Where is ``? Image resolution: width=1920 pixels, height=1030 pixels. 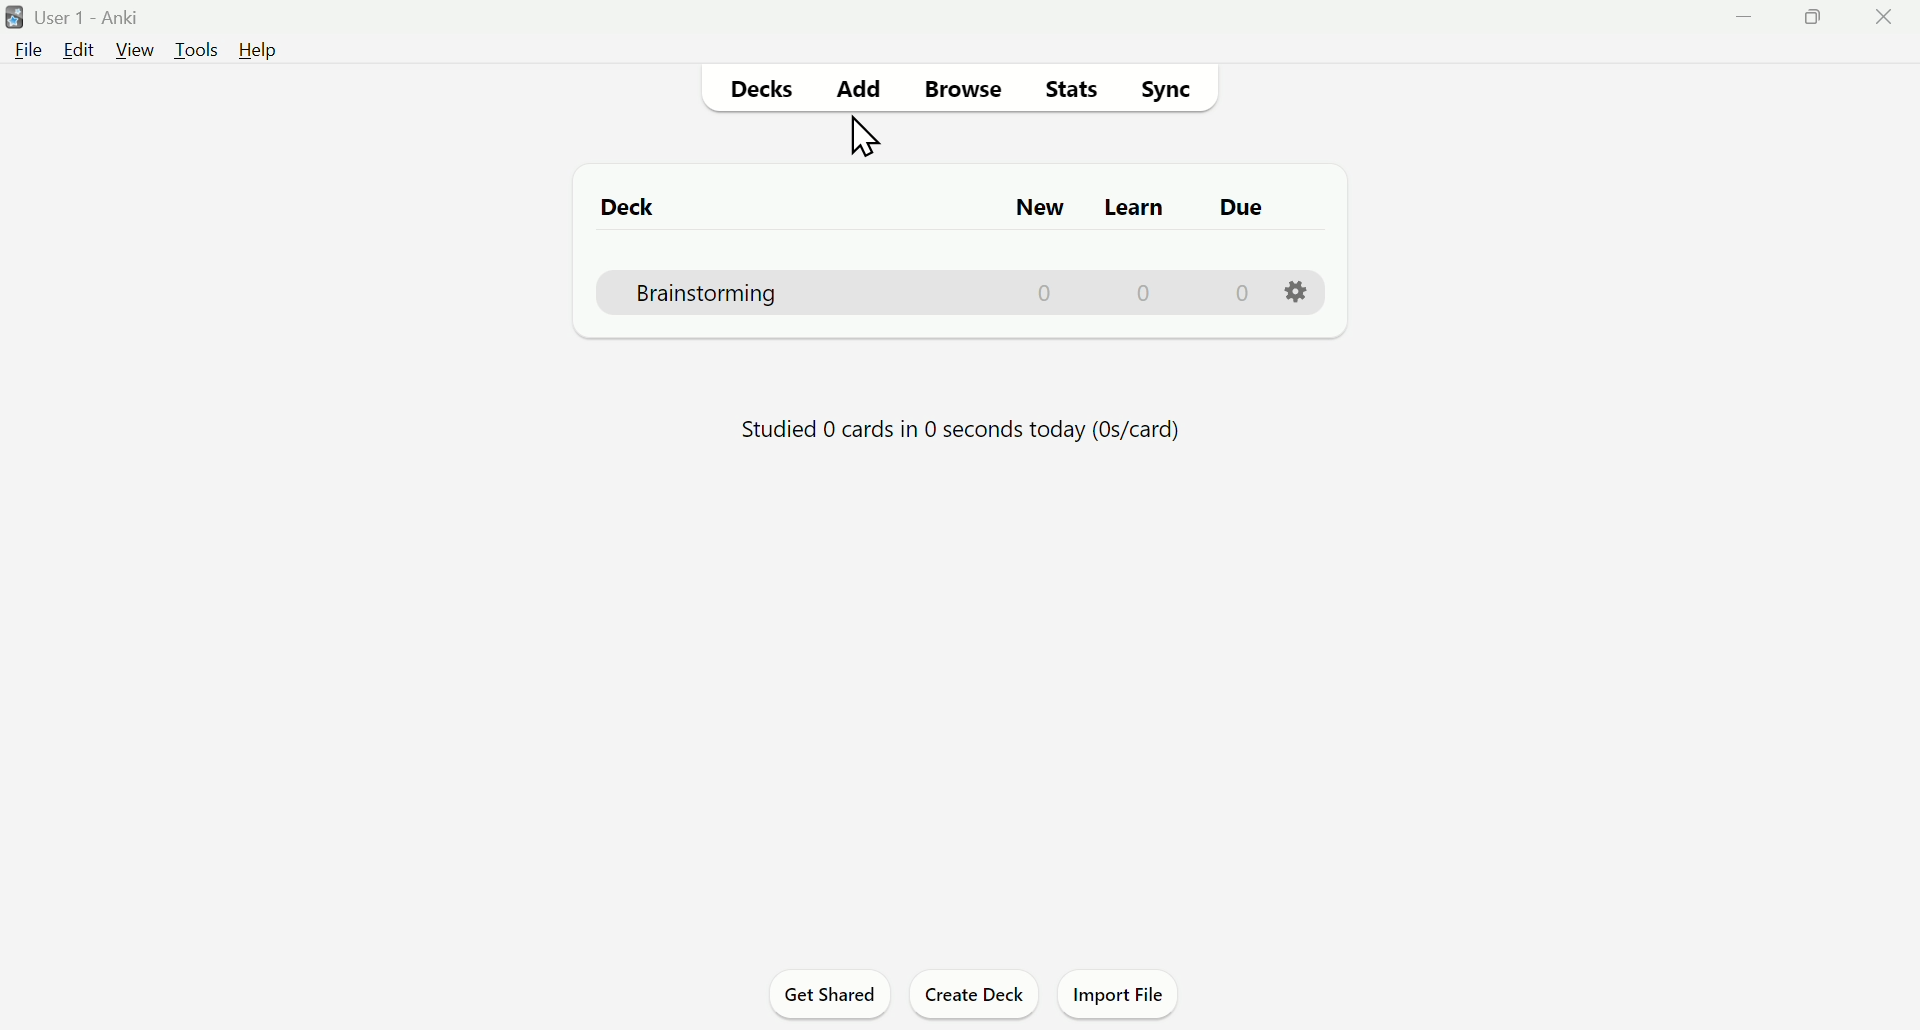
 is located at coordinates (30, 49).